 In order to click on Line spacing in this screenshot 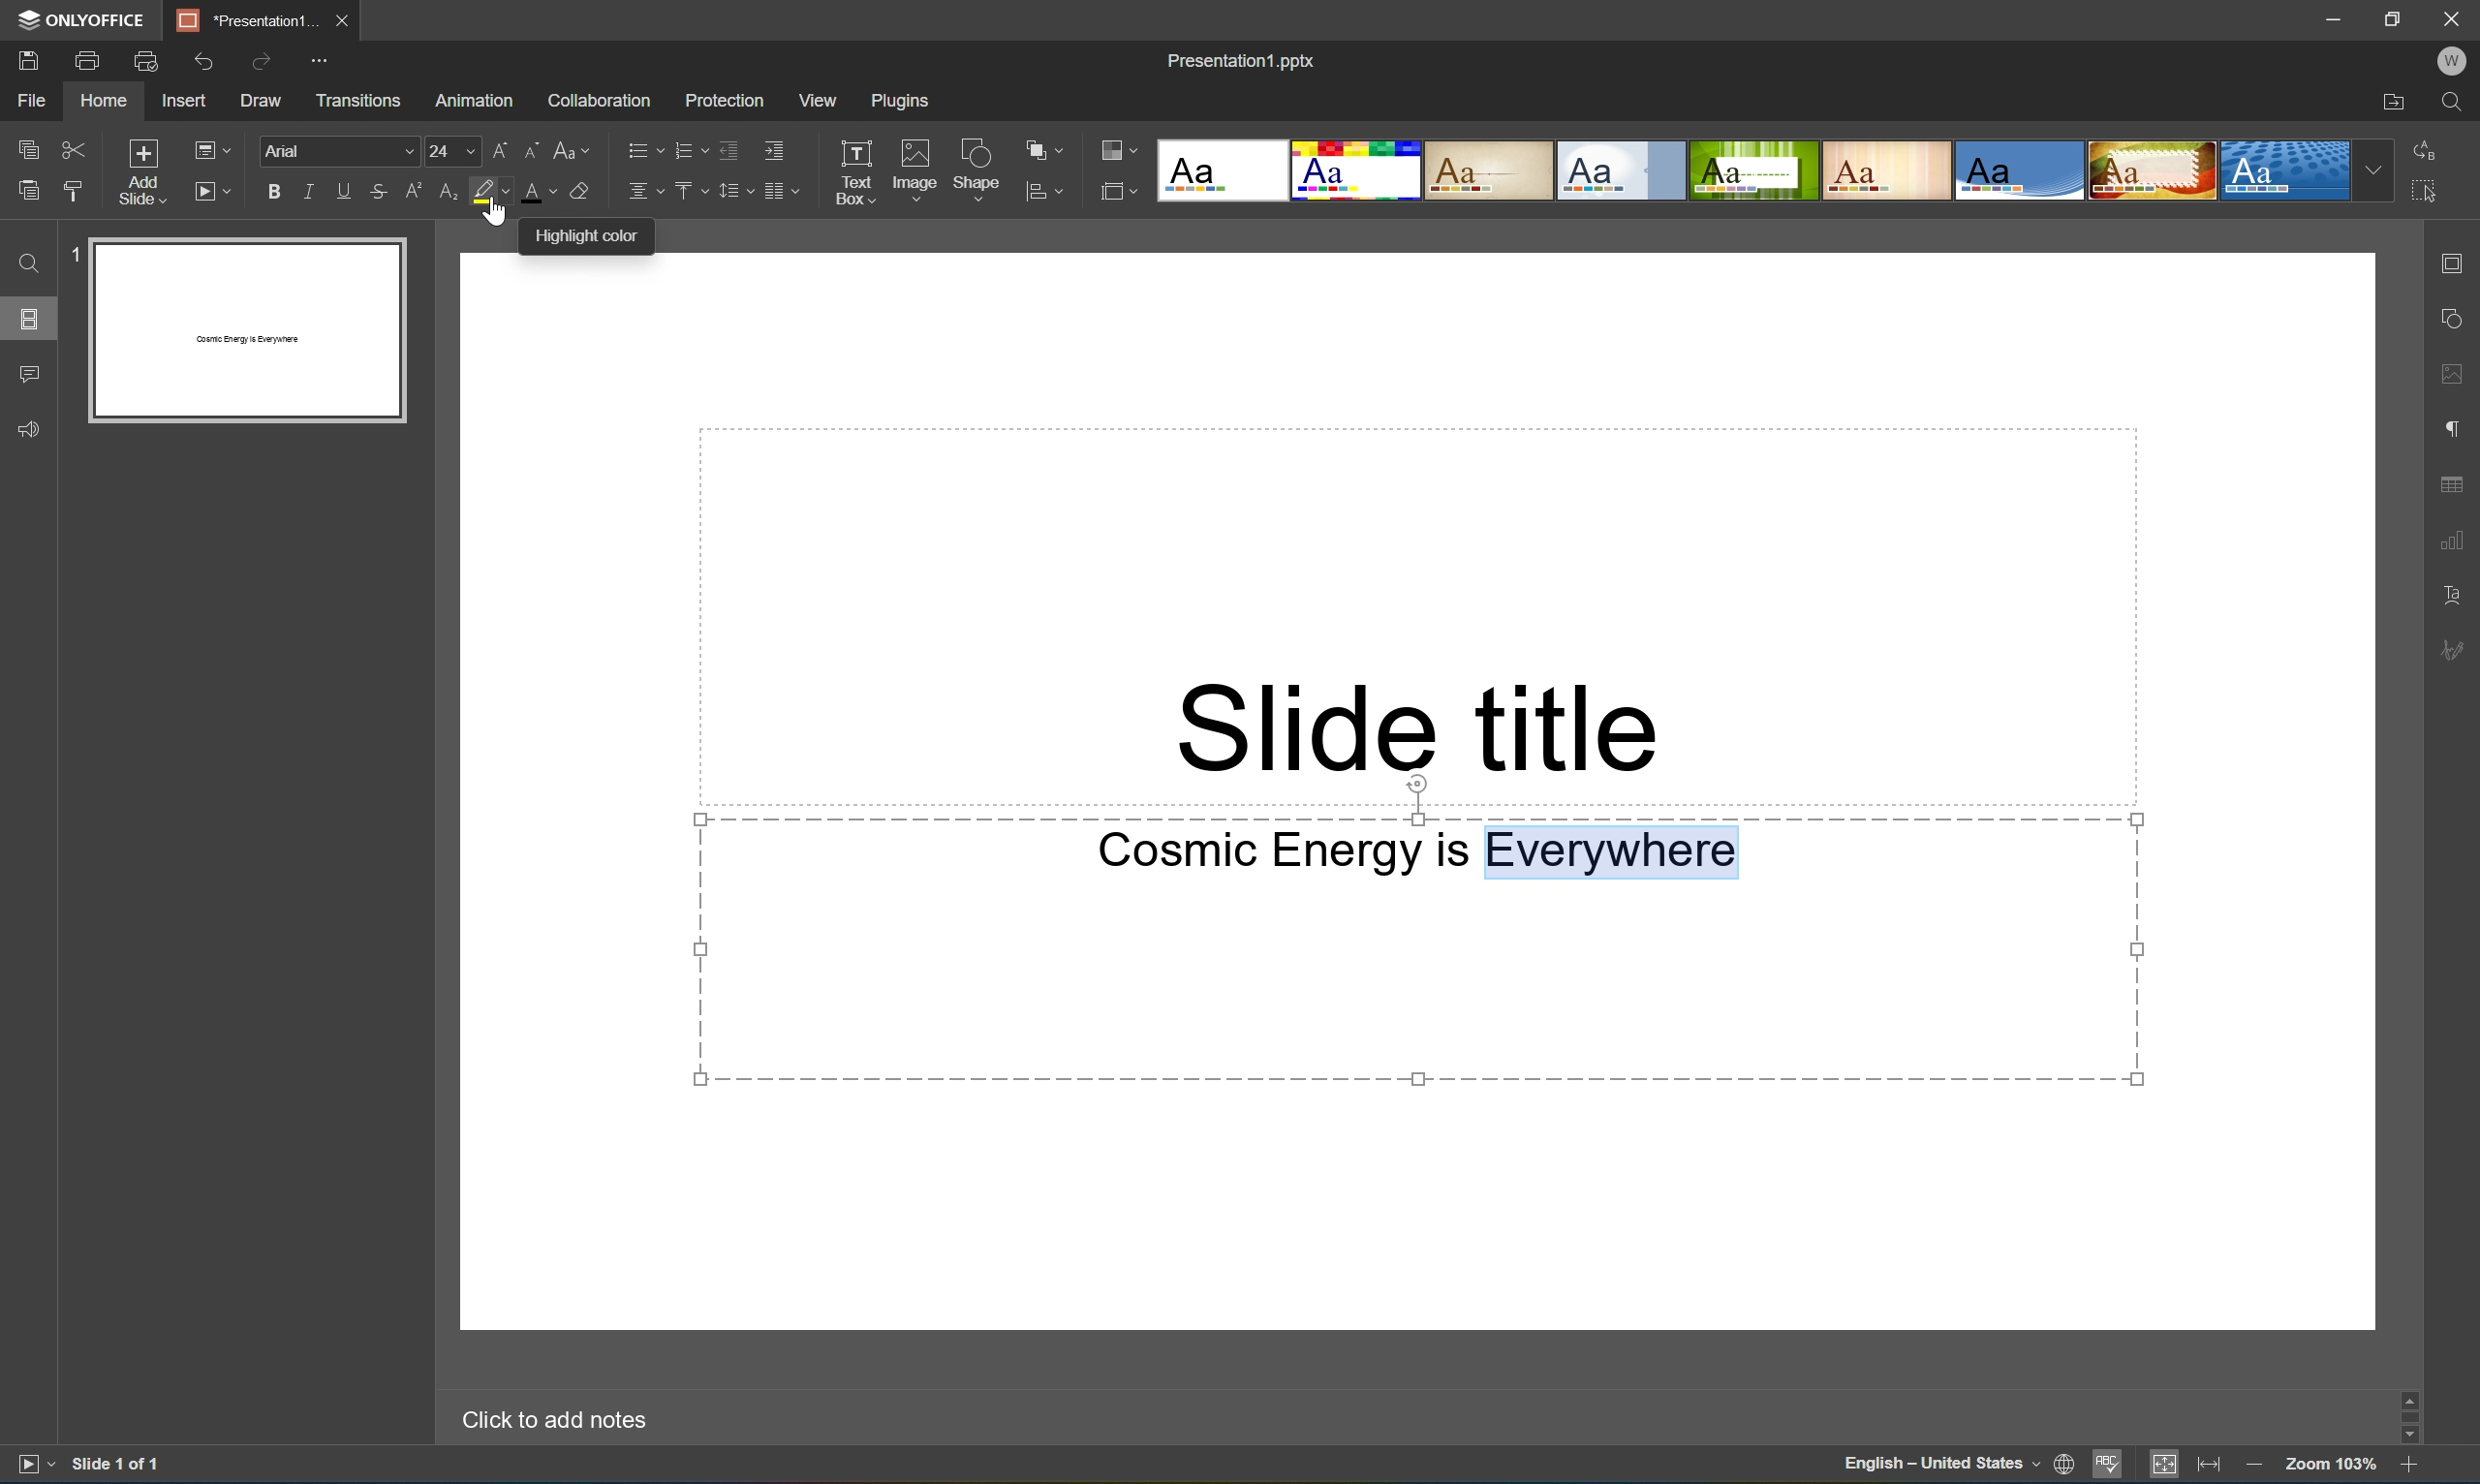, I will do `click(735, 190)`.